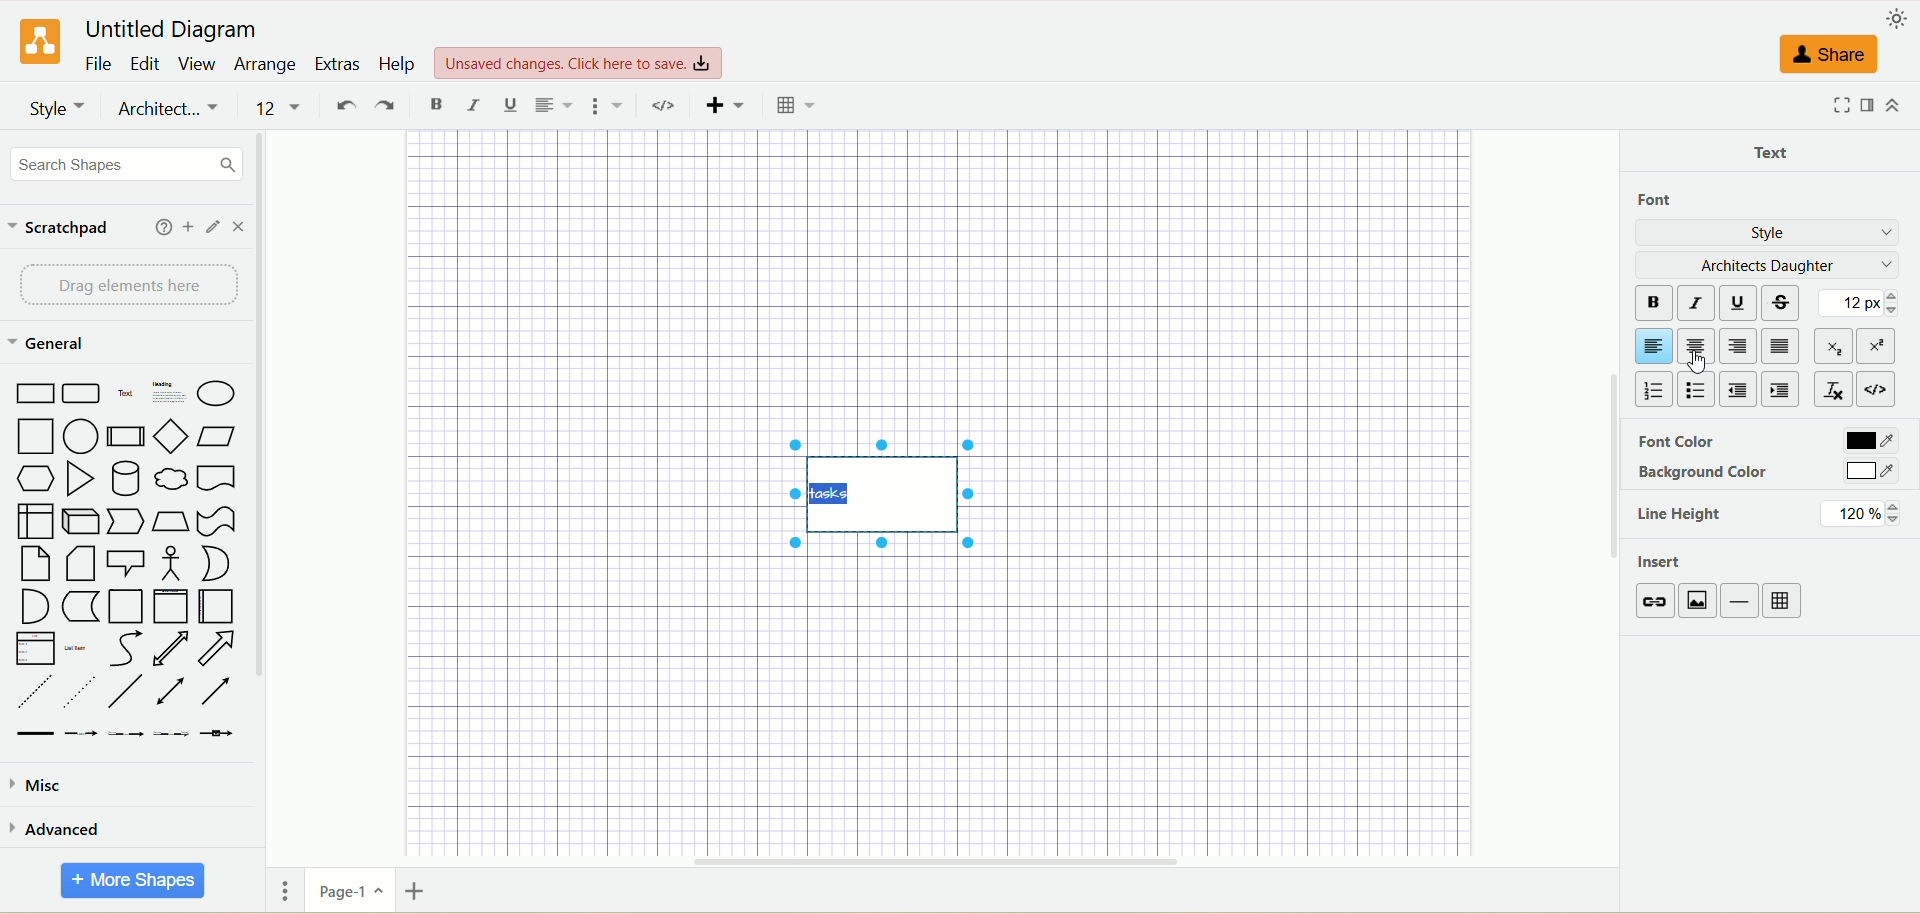  I want to click on Page, so click(37, 565).